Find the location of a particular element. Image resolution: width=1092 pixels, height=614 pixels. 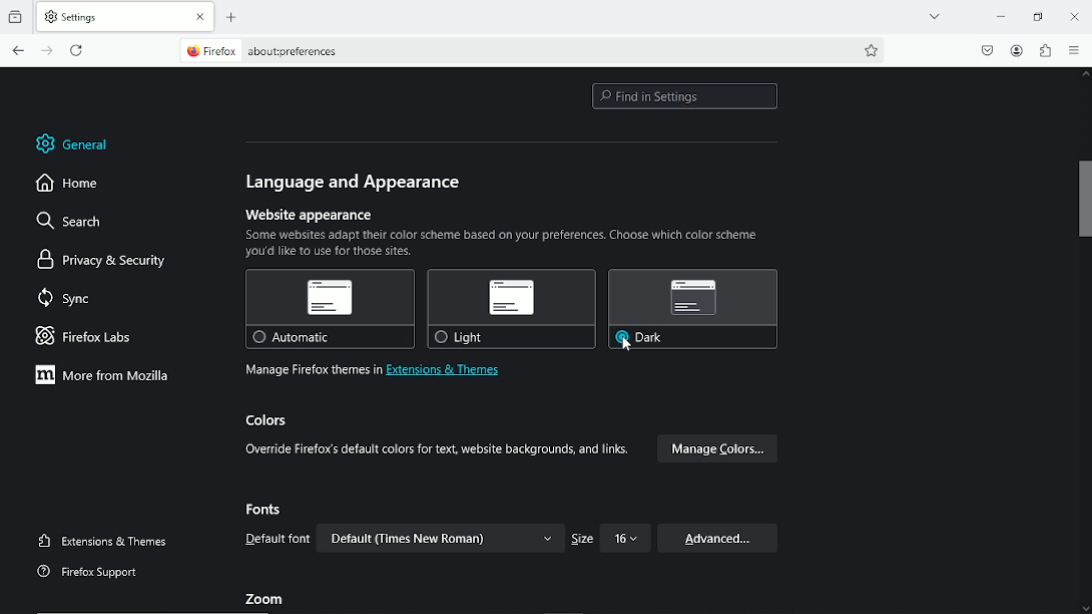

Manage firefox themes in extensions & themes is located at coordinates (373, 371).